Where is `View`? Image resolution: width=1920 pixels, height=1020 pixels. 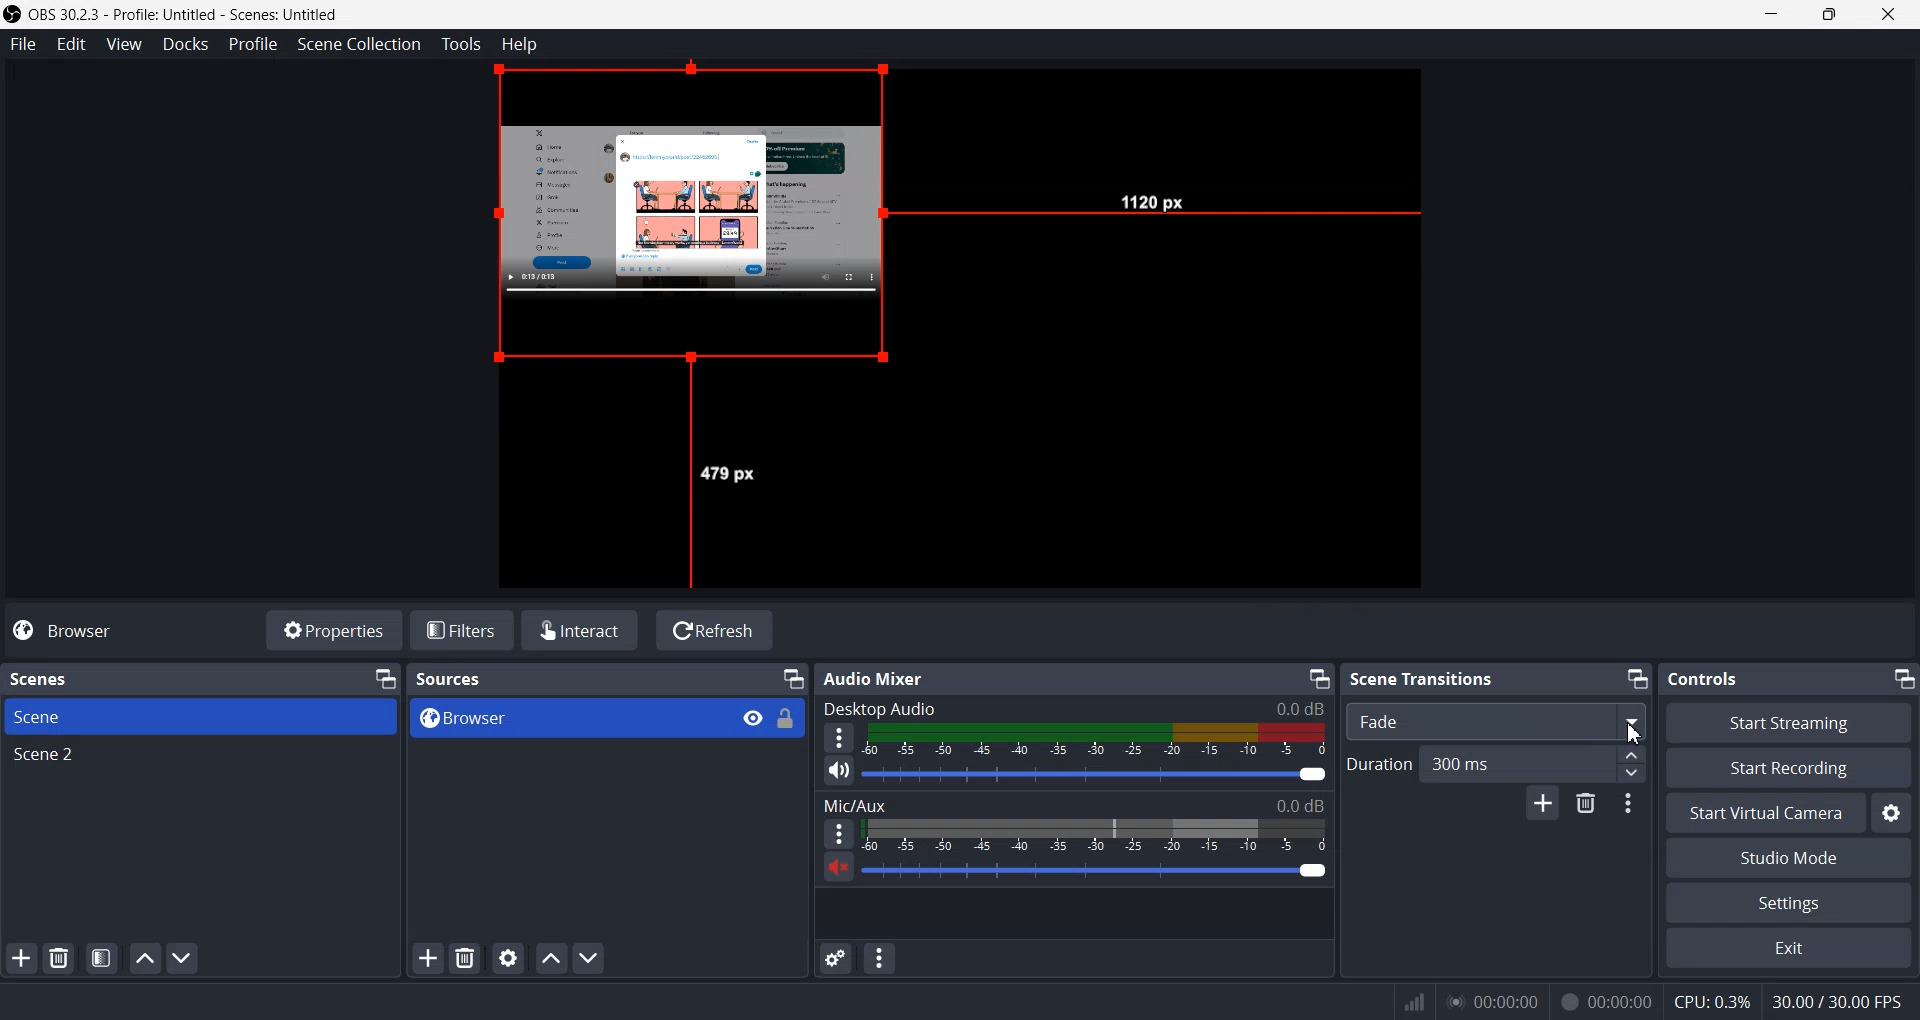 View is located at coordinates (122, 44).